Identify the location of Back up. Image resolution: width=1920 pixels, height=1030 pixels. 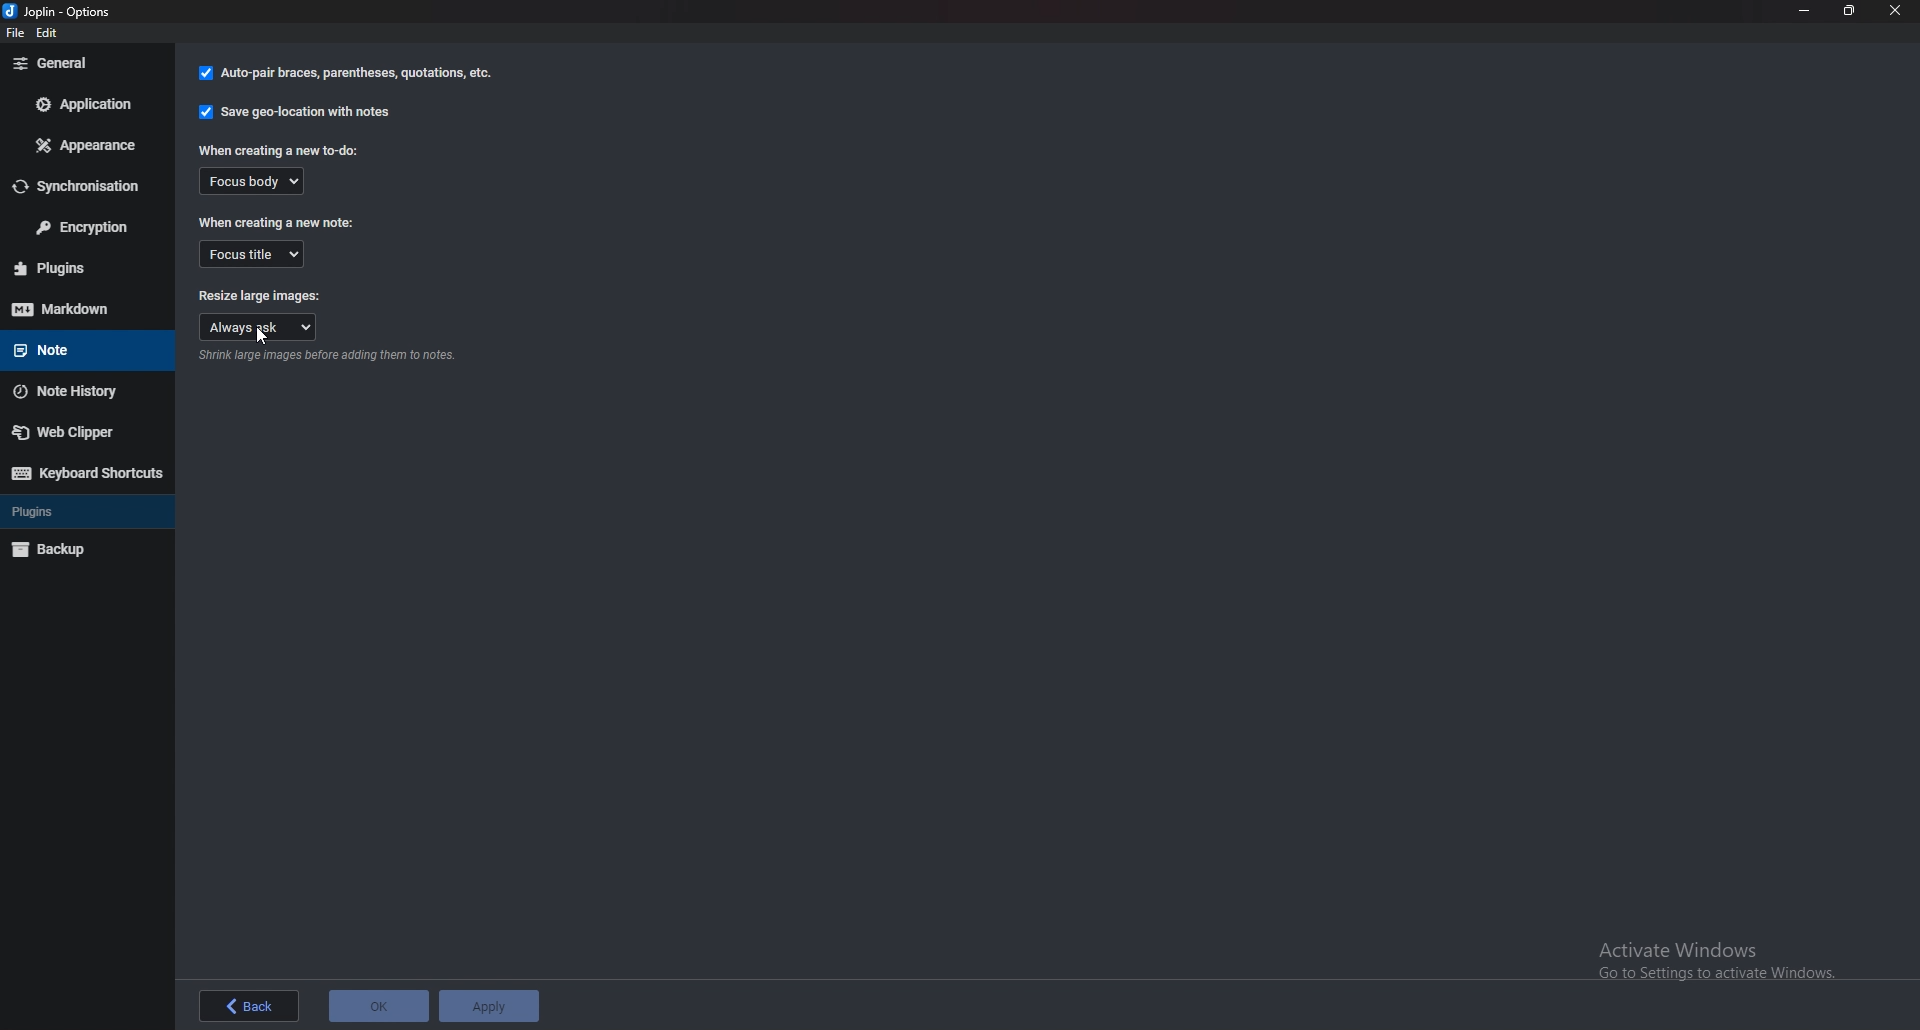
(74, 548).